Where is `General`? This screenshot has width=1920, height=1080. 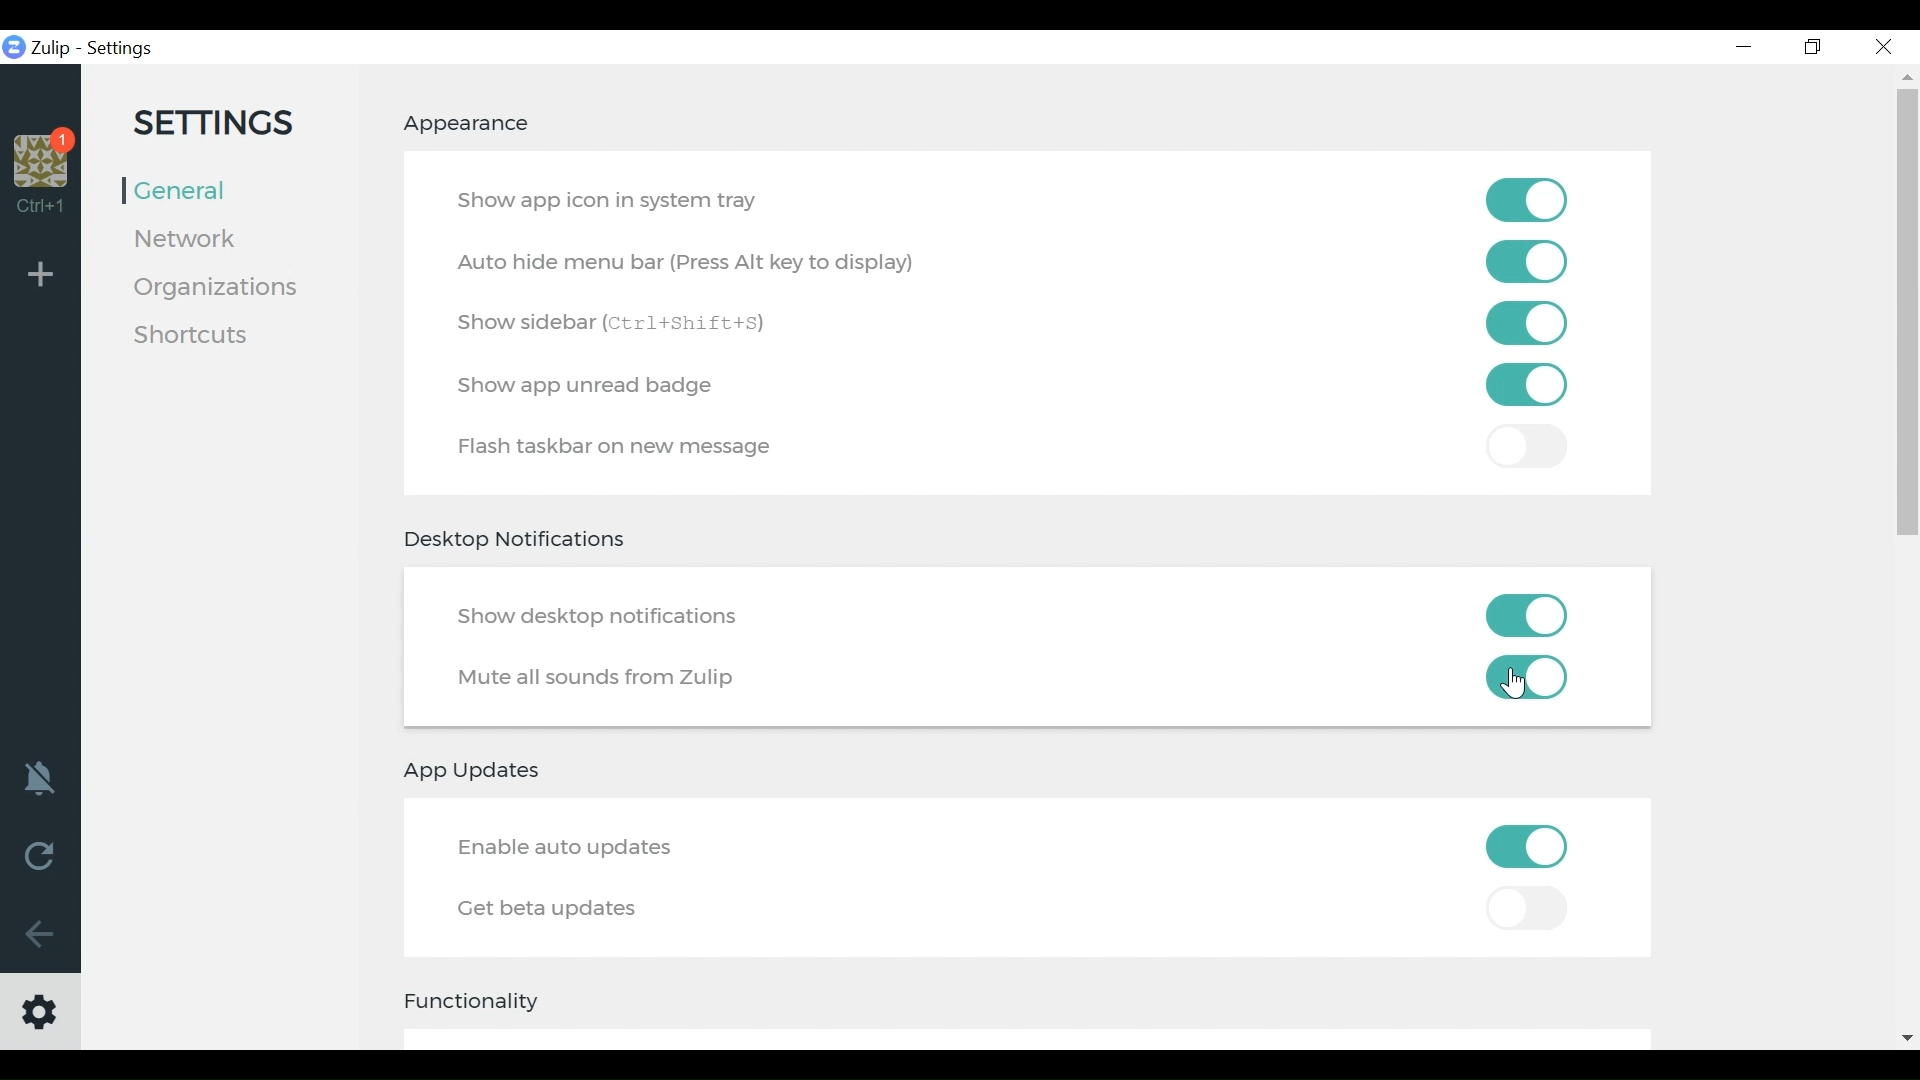
General is located at coordinates (184, 189).